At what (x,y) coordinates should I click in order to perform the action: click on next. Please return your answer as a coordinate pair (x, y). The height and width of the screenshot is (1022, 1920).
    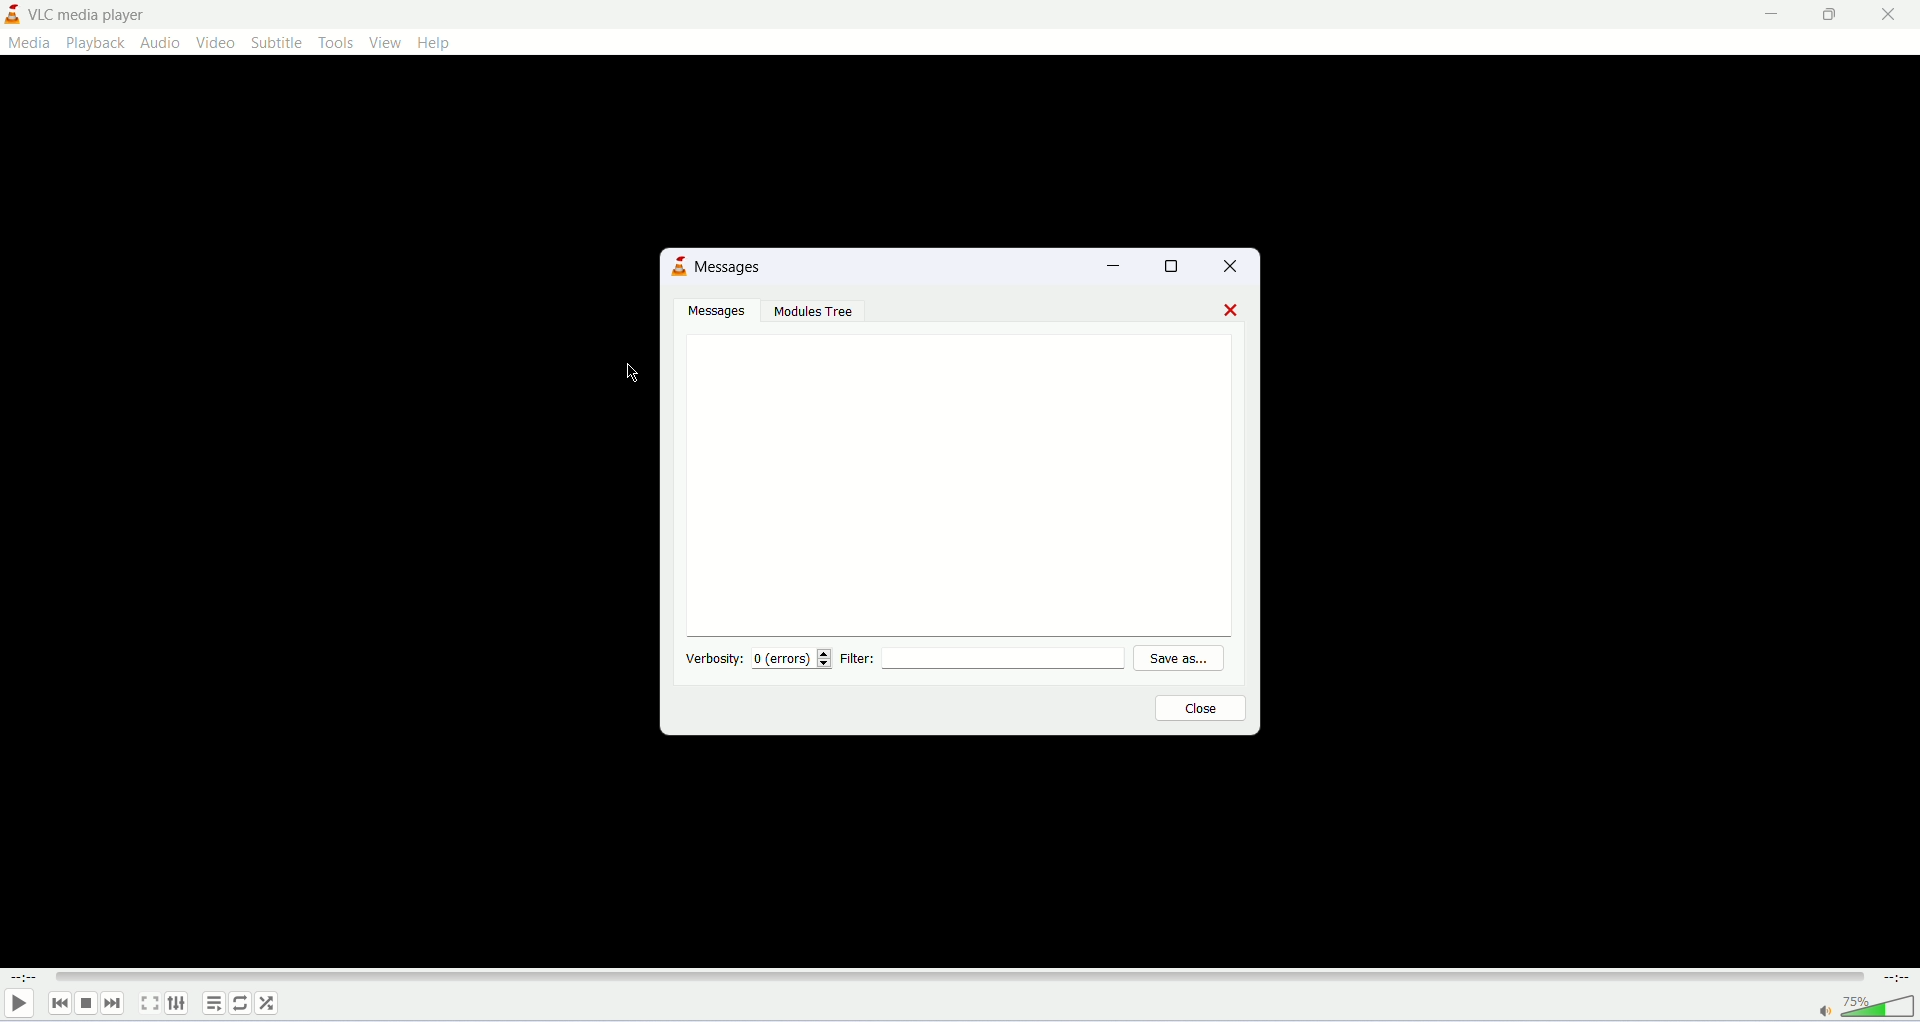
    Looking at the image, I should click on (115, 1002).